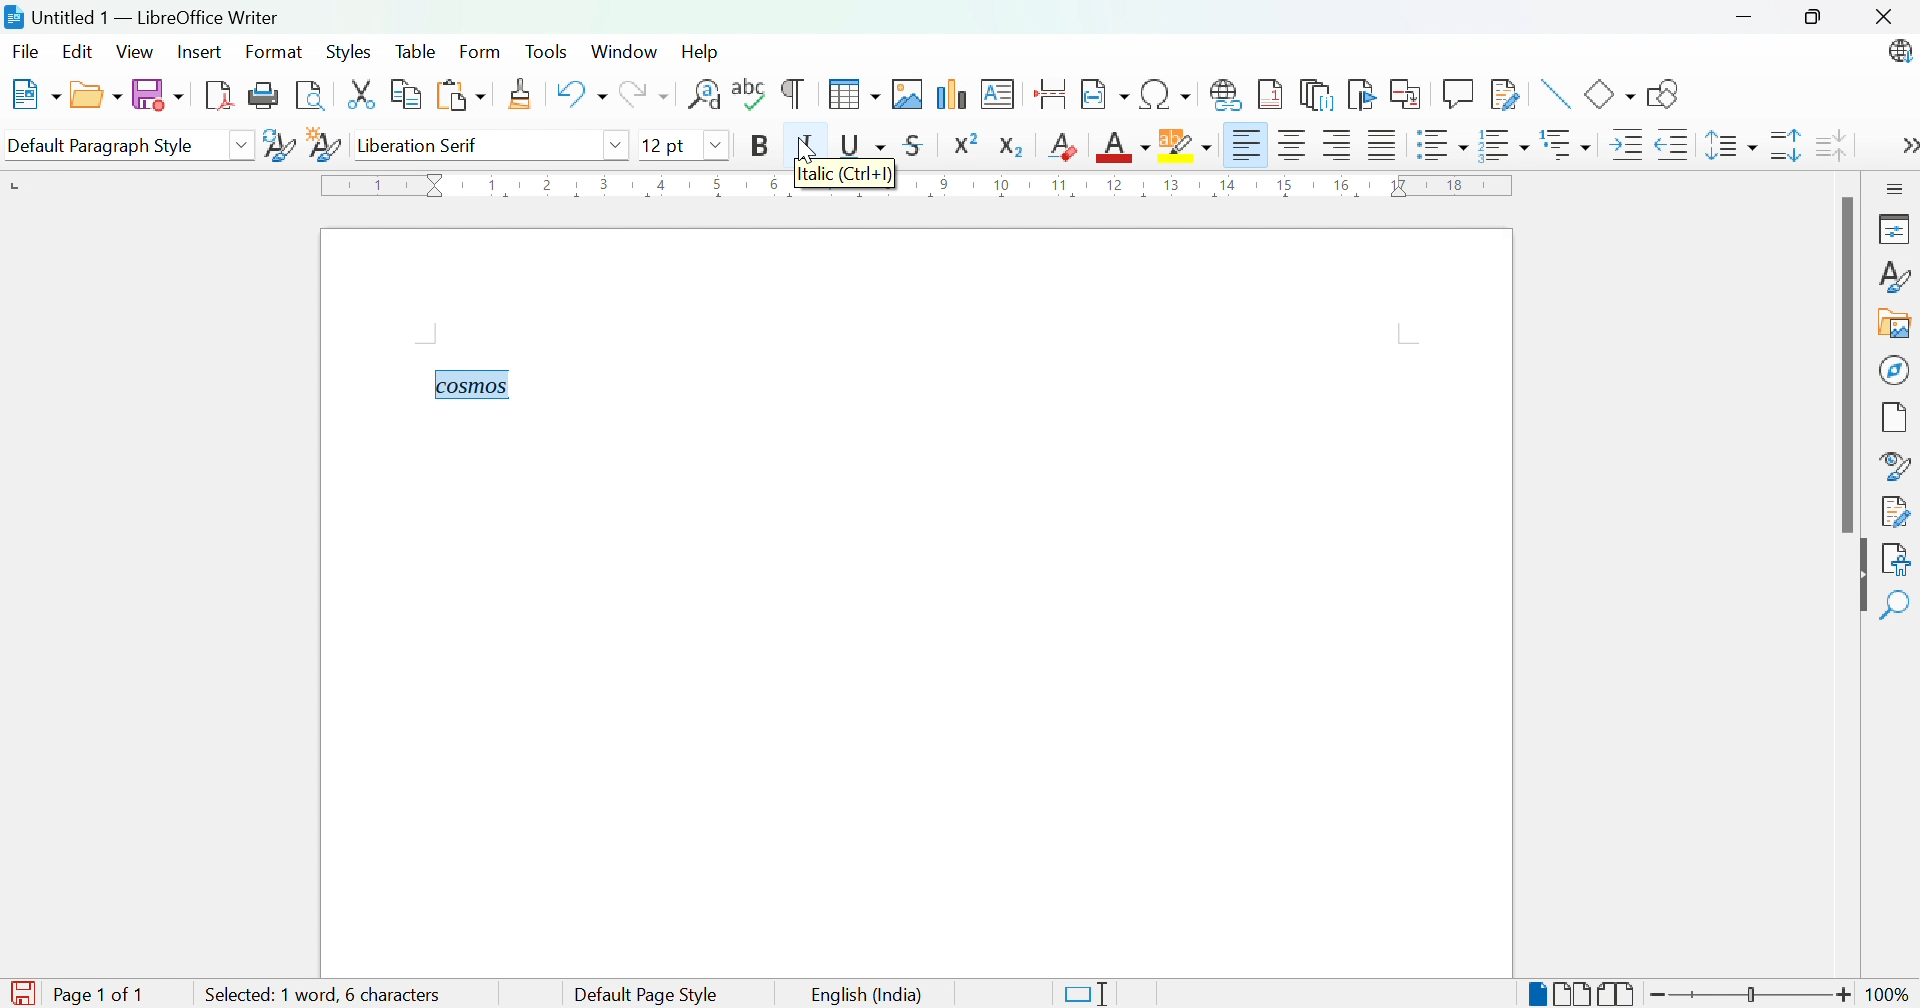  Describe the element at coordinates (1898, 605) in the screenshot. I see `Find` at that location.